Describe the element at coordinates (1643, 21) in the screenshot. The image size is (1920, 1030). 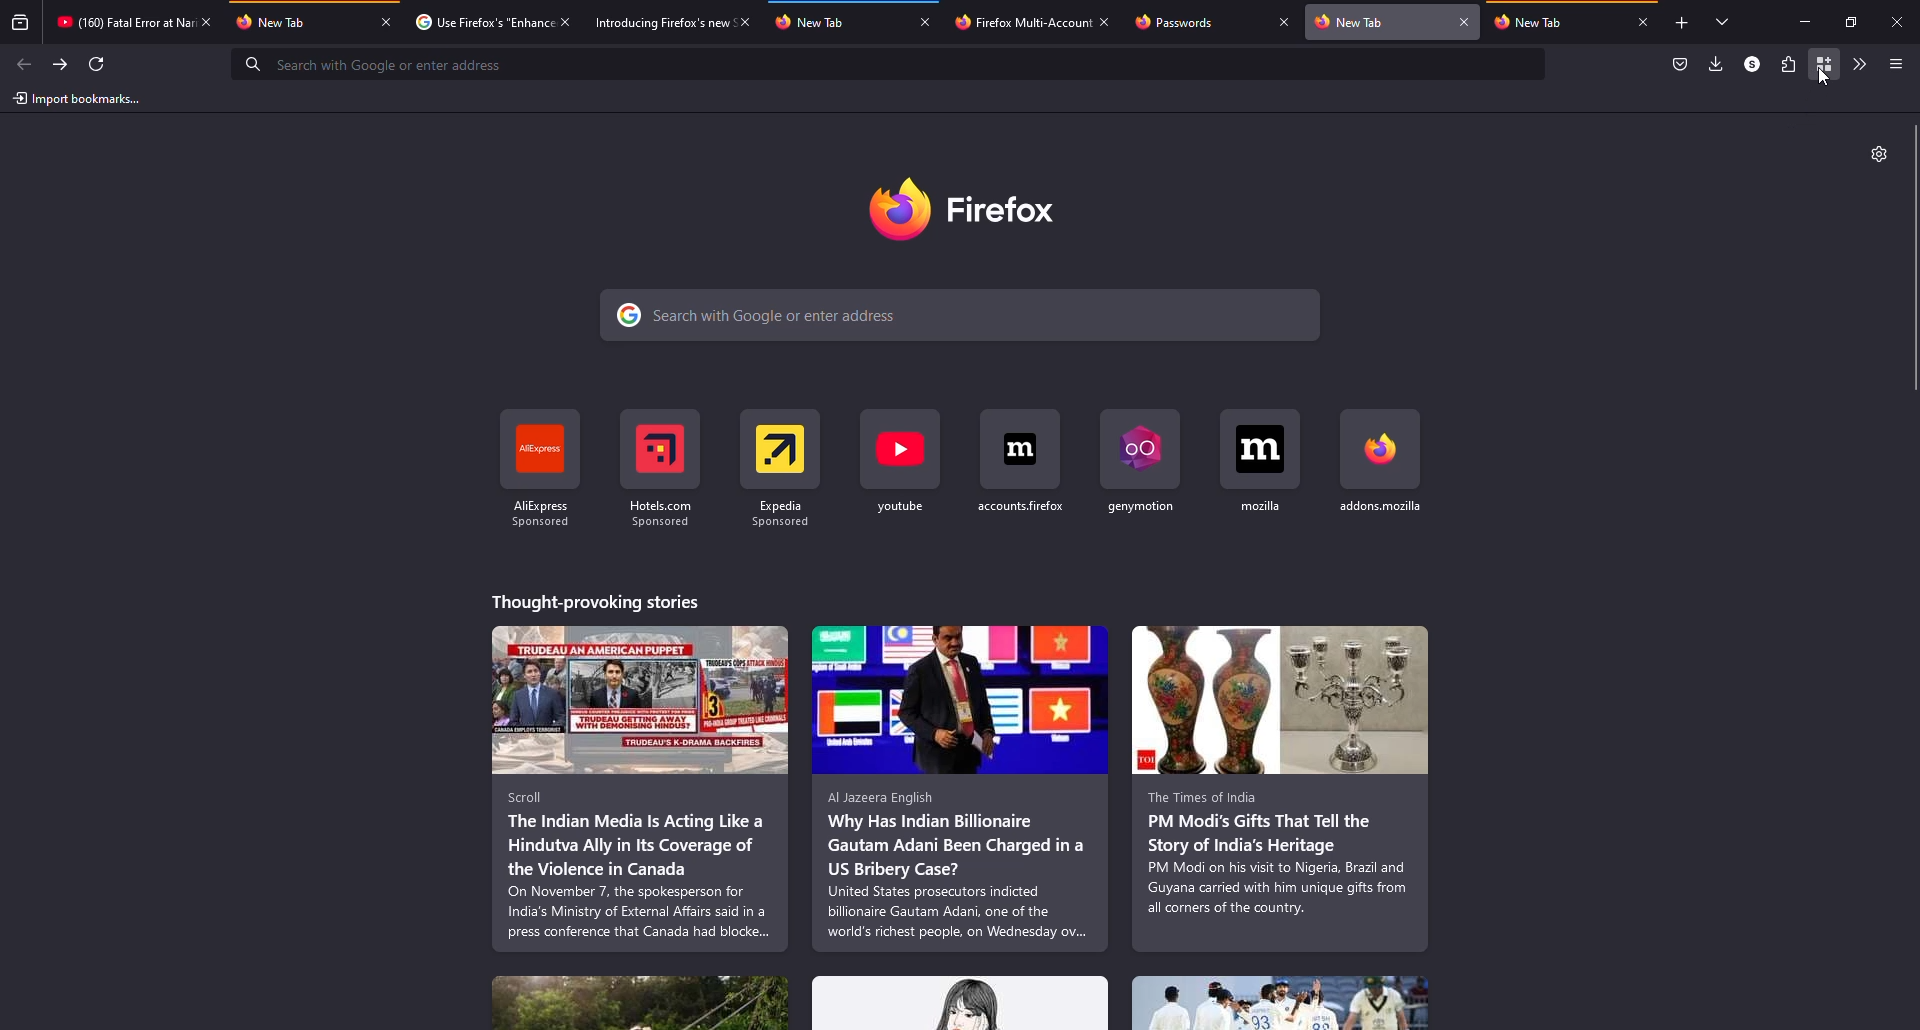
I see `close` at that location.